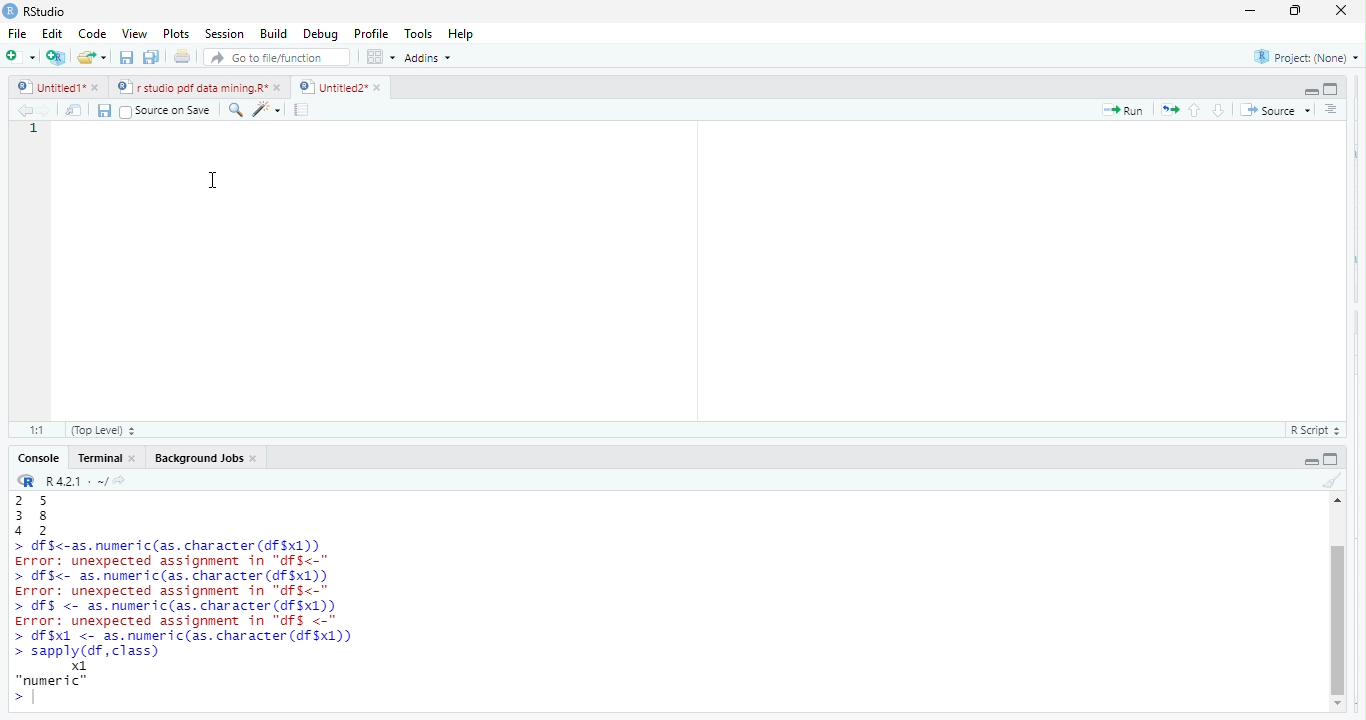 The height and width of the screenshot is (720, 1366). Describe the element at coordinates (224, 35) in the screenshot. I see `Session` at that location.